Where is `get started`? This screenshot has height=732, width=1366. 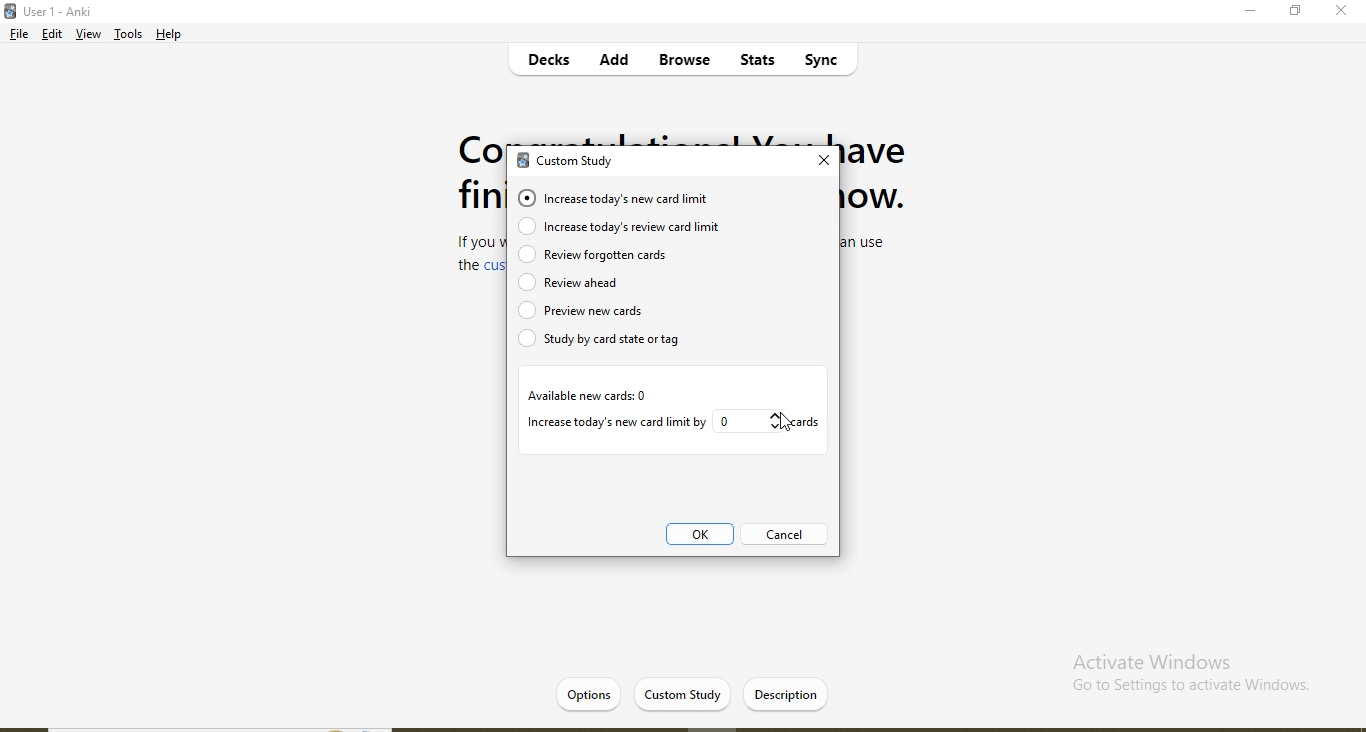 get started is located at coordinates (599, 693).